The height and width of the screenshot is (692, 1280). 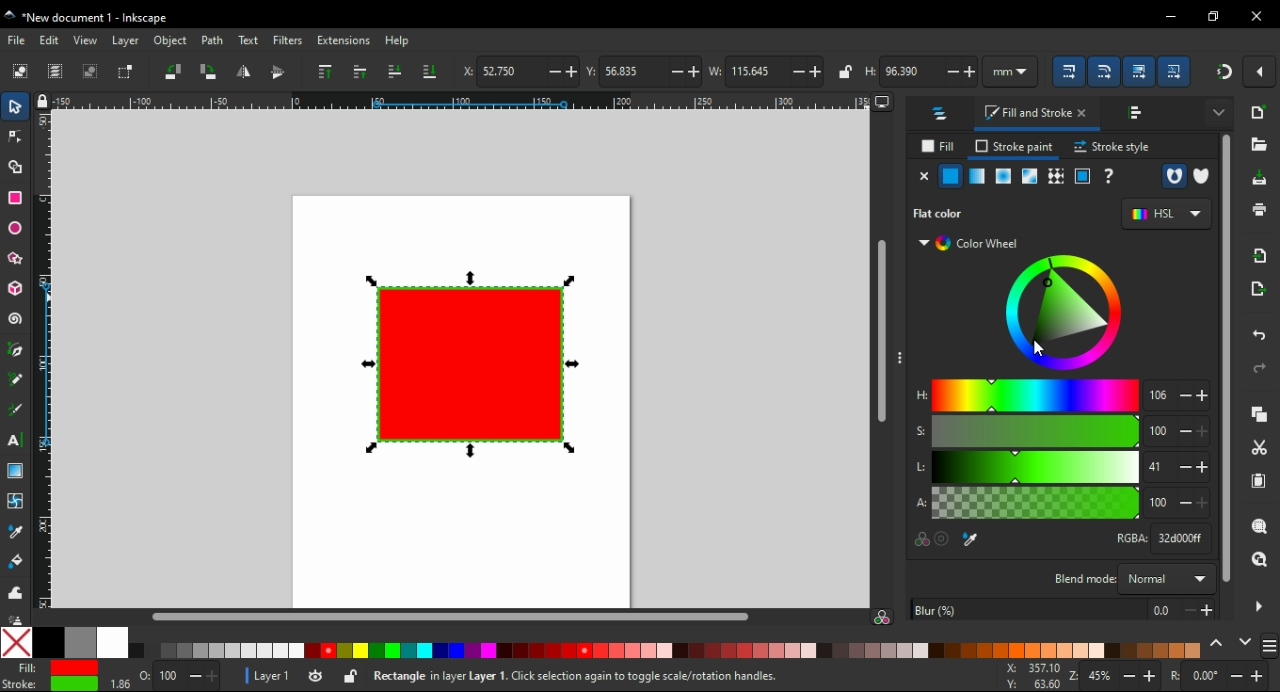 What do you see at coordinates (442, 616) in the screenshot?
I see `scroll bar` at bounding box center [442, 616].